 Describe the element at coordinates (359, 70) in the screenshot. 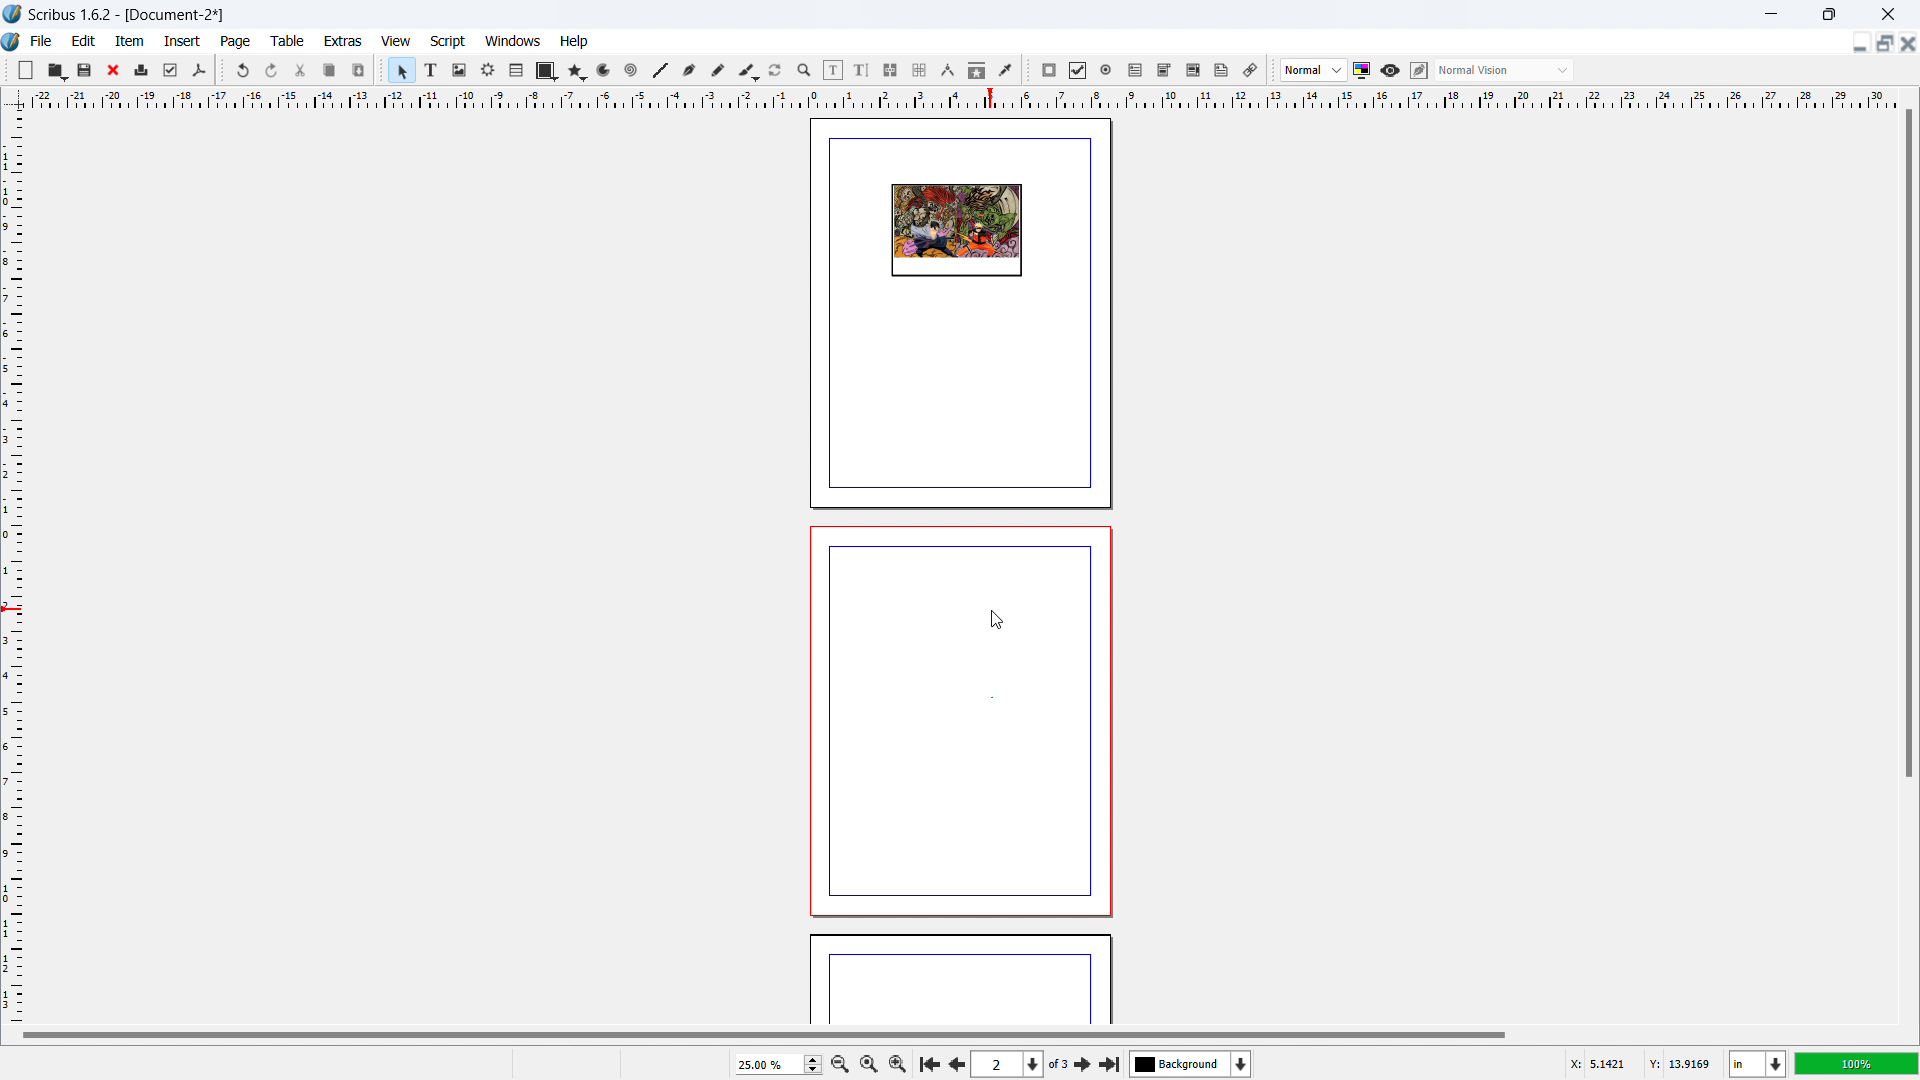

I see `paste` at that location.